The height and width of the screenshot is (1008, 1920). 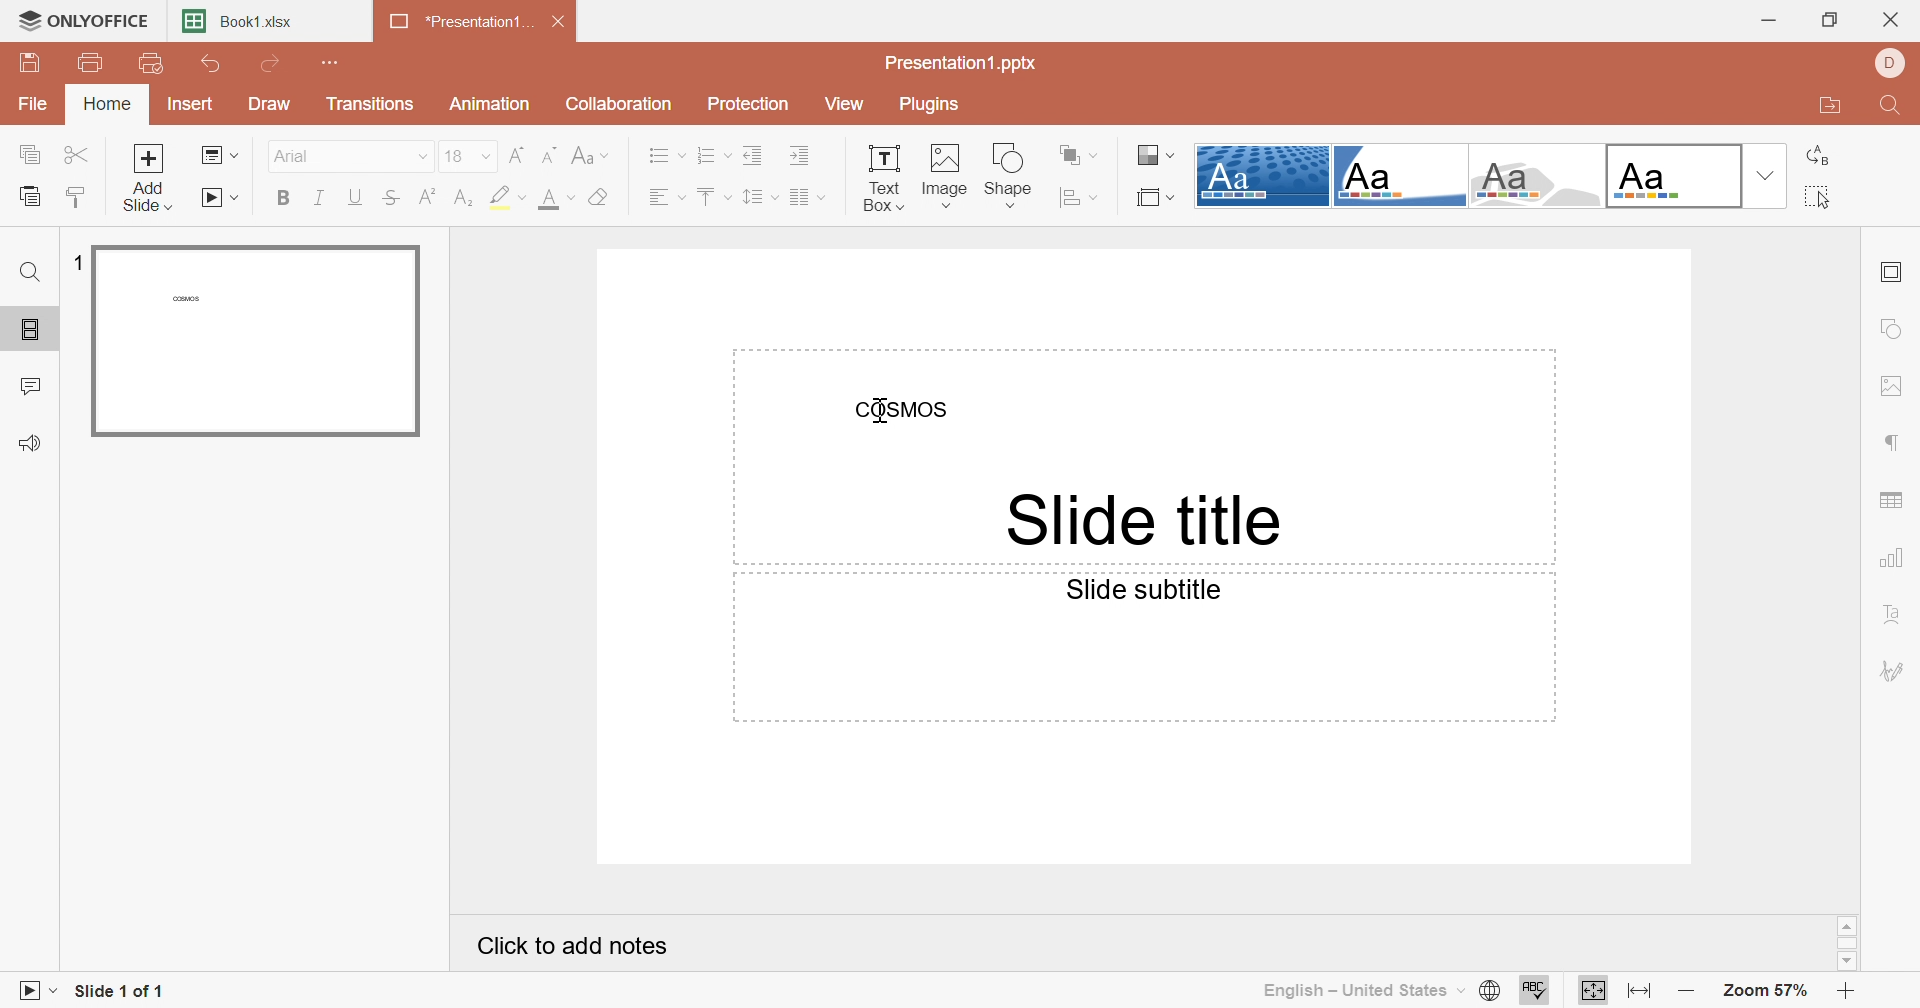 I want to click on Align shape, so click(x=1079, y=198).